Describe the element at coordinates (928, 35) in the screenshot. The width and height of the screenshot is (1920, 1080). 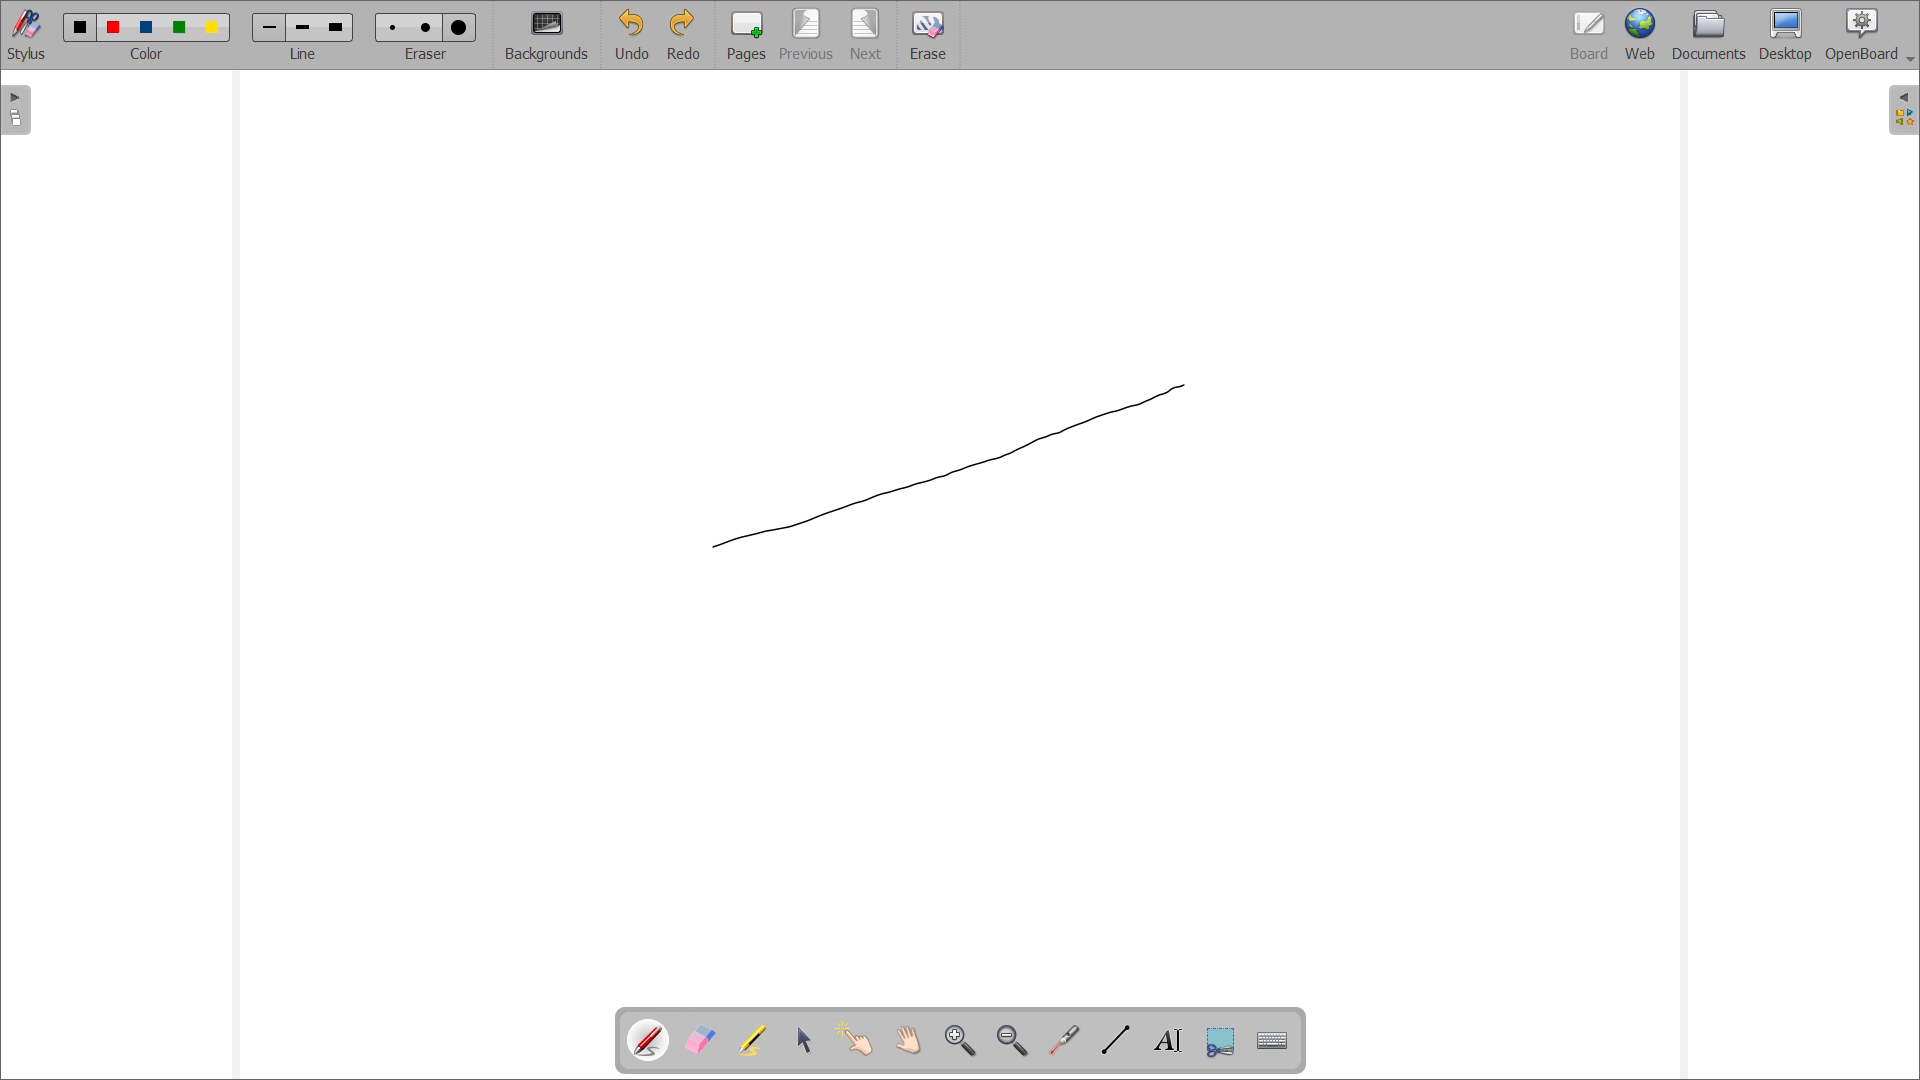
I see `erase` at that location.